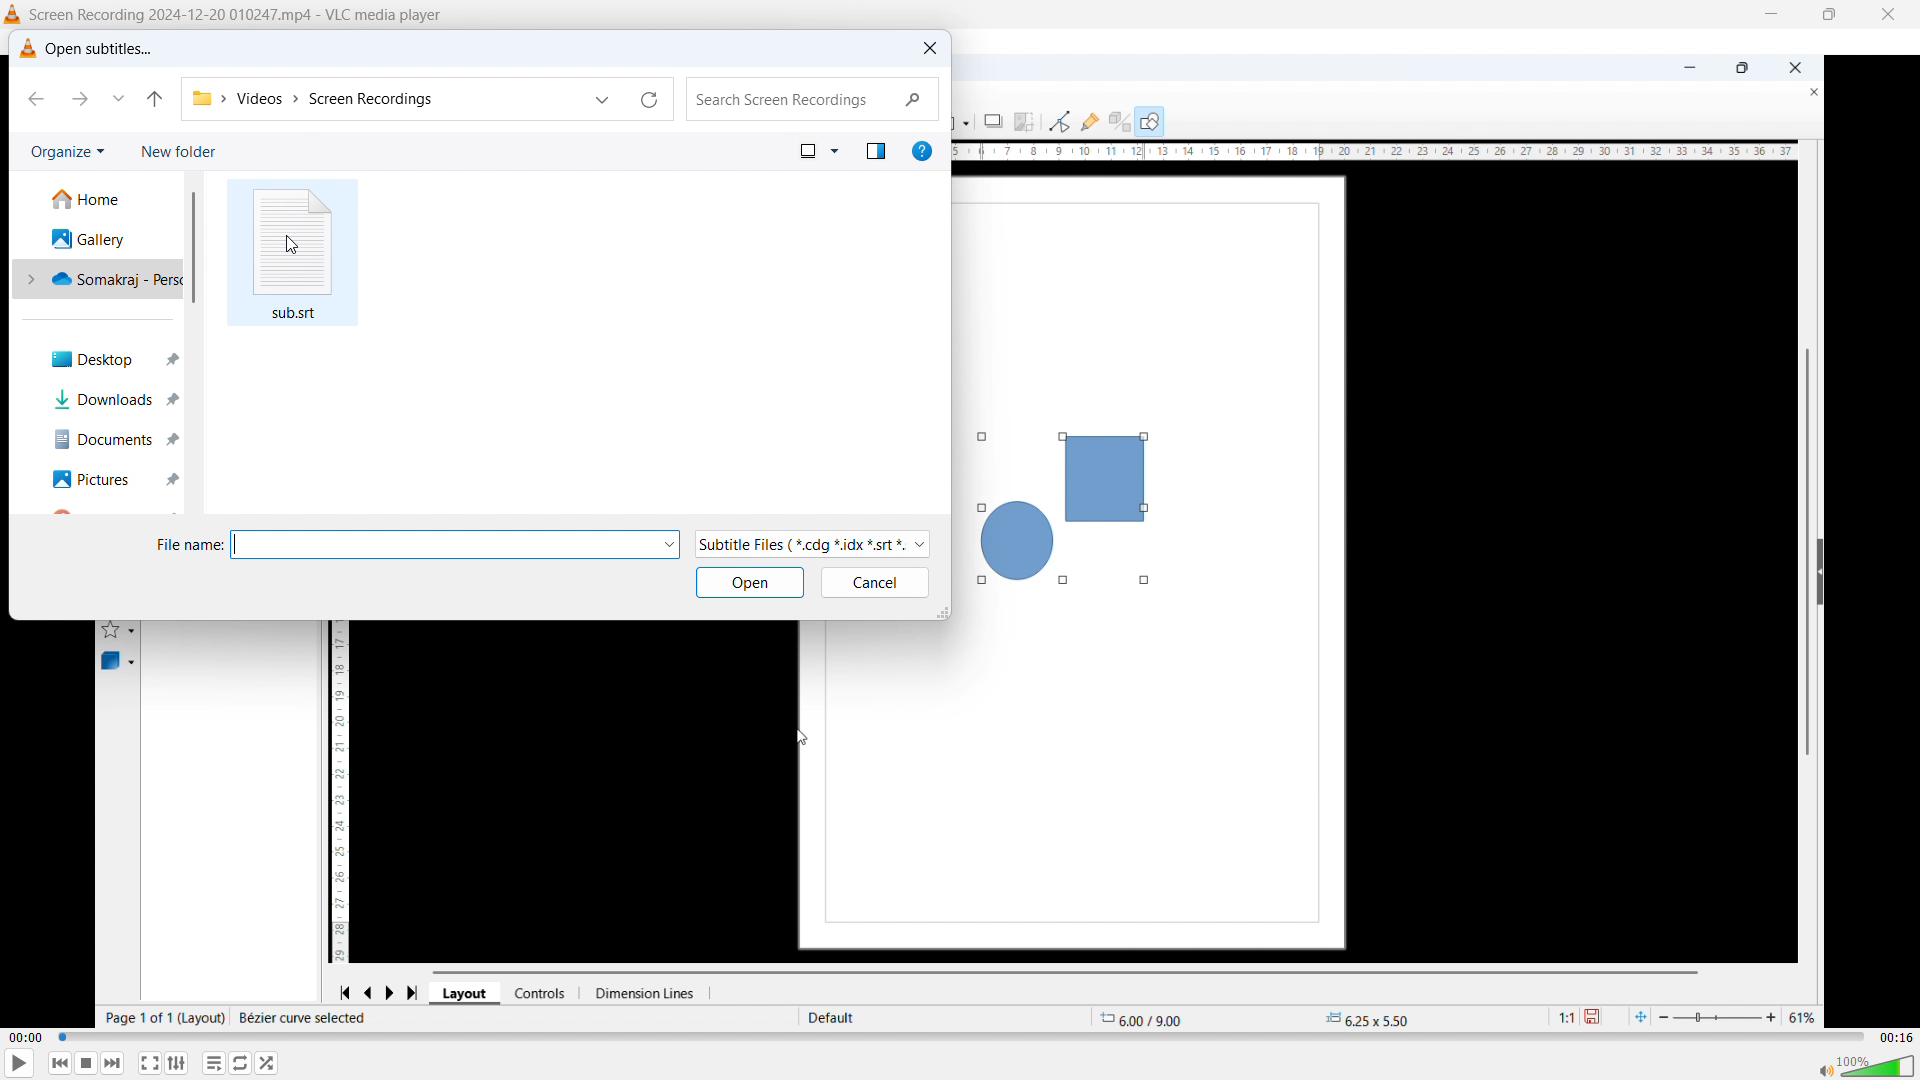  Describe the element at coordinates (201, 96) in the screenshot. I see `folder` at that location.